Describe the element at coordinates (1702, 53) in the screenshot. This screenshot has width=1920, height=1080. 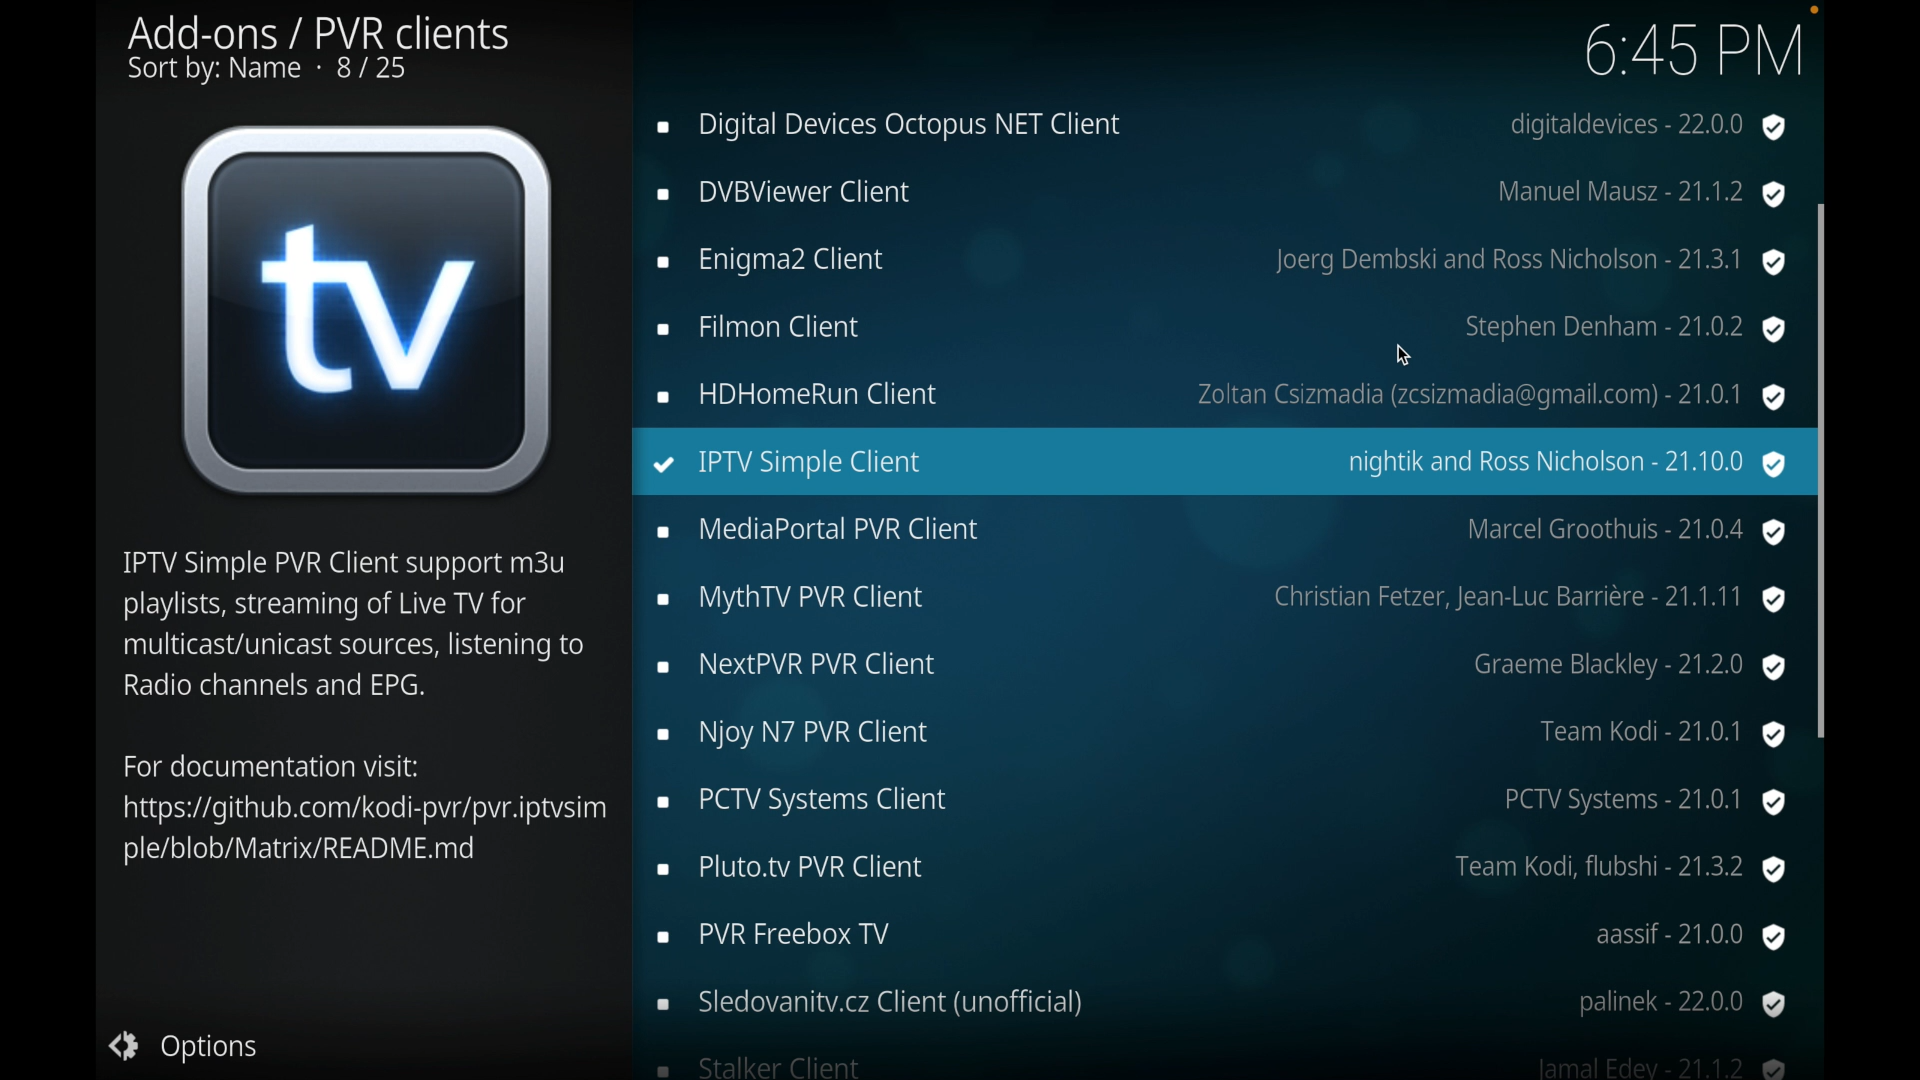
I see `6:44 PM` at that location.